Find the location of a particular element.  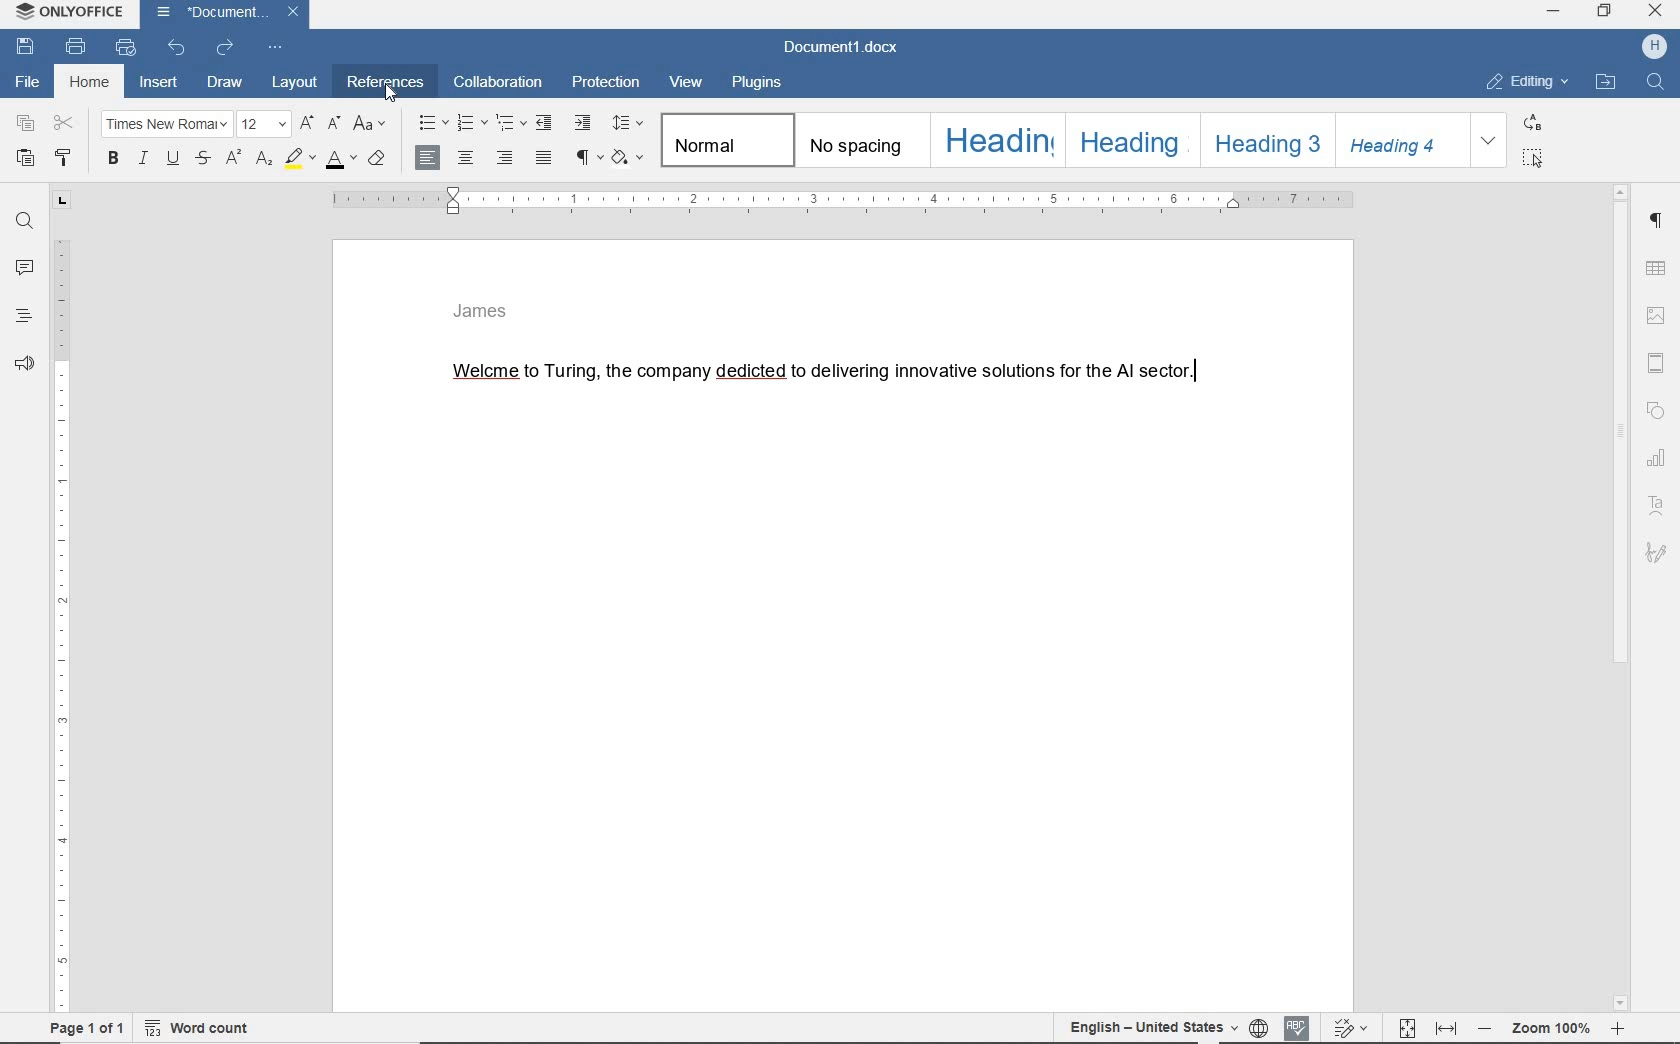

CHART is located at coordinates (1660, 457).